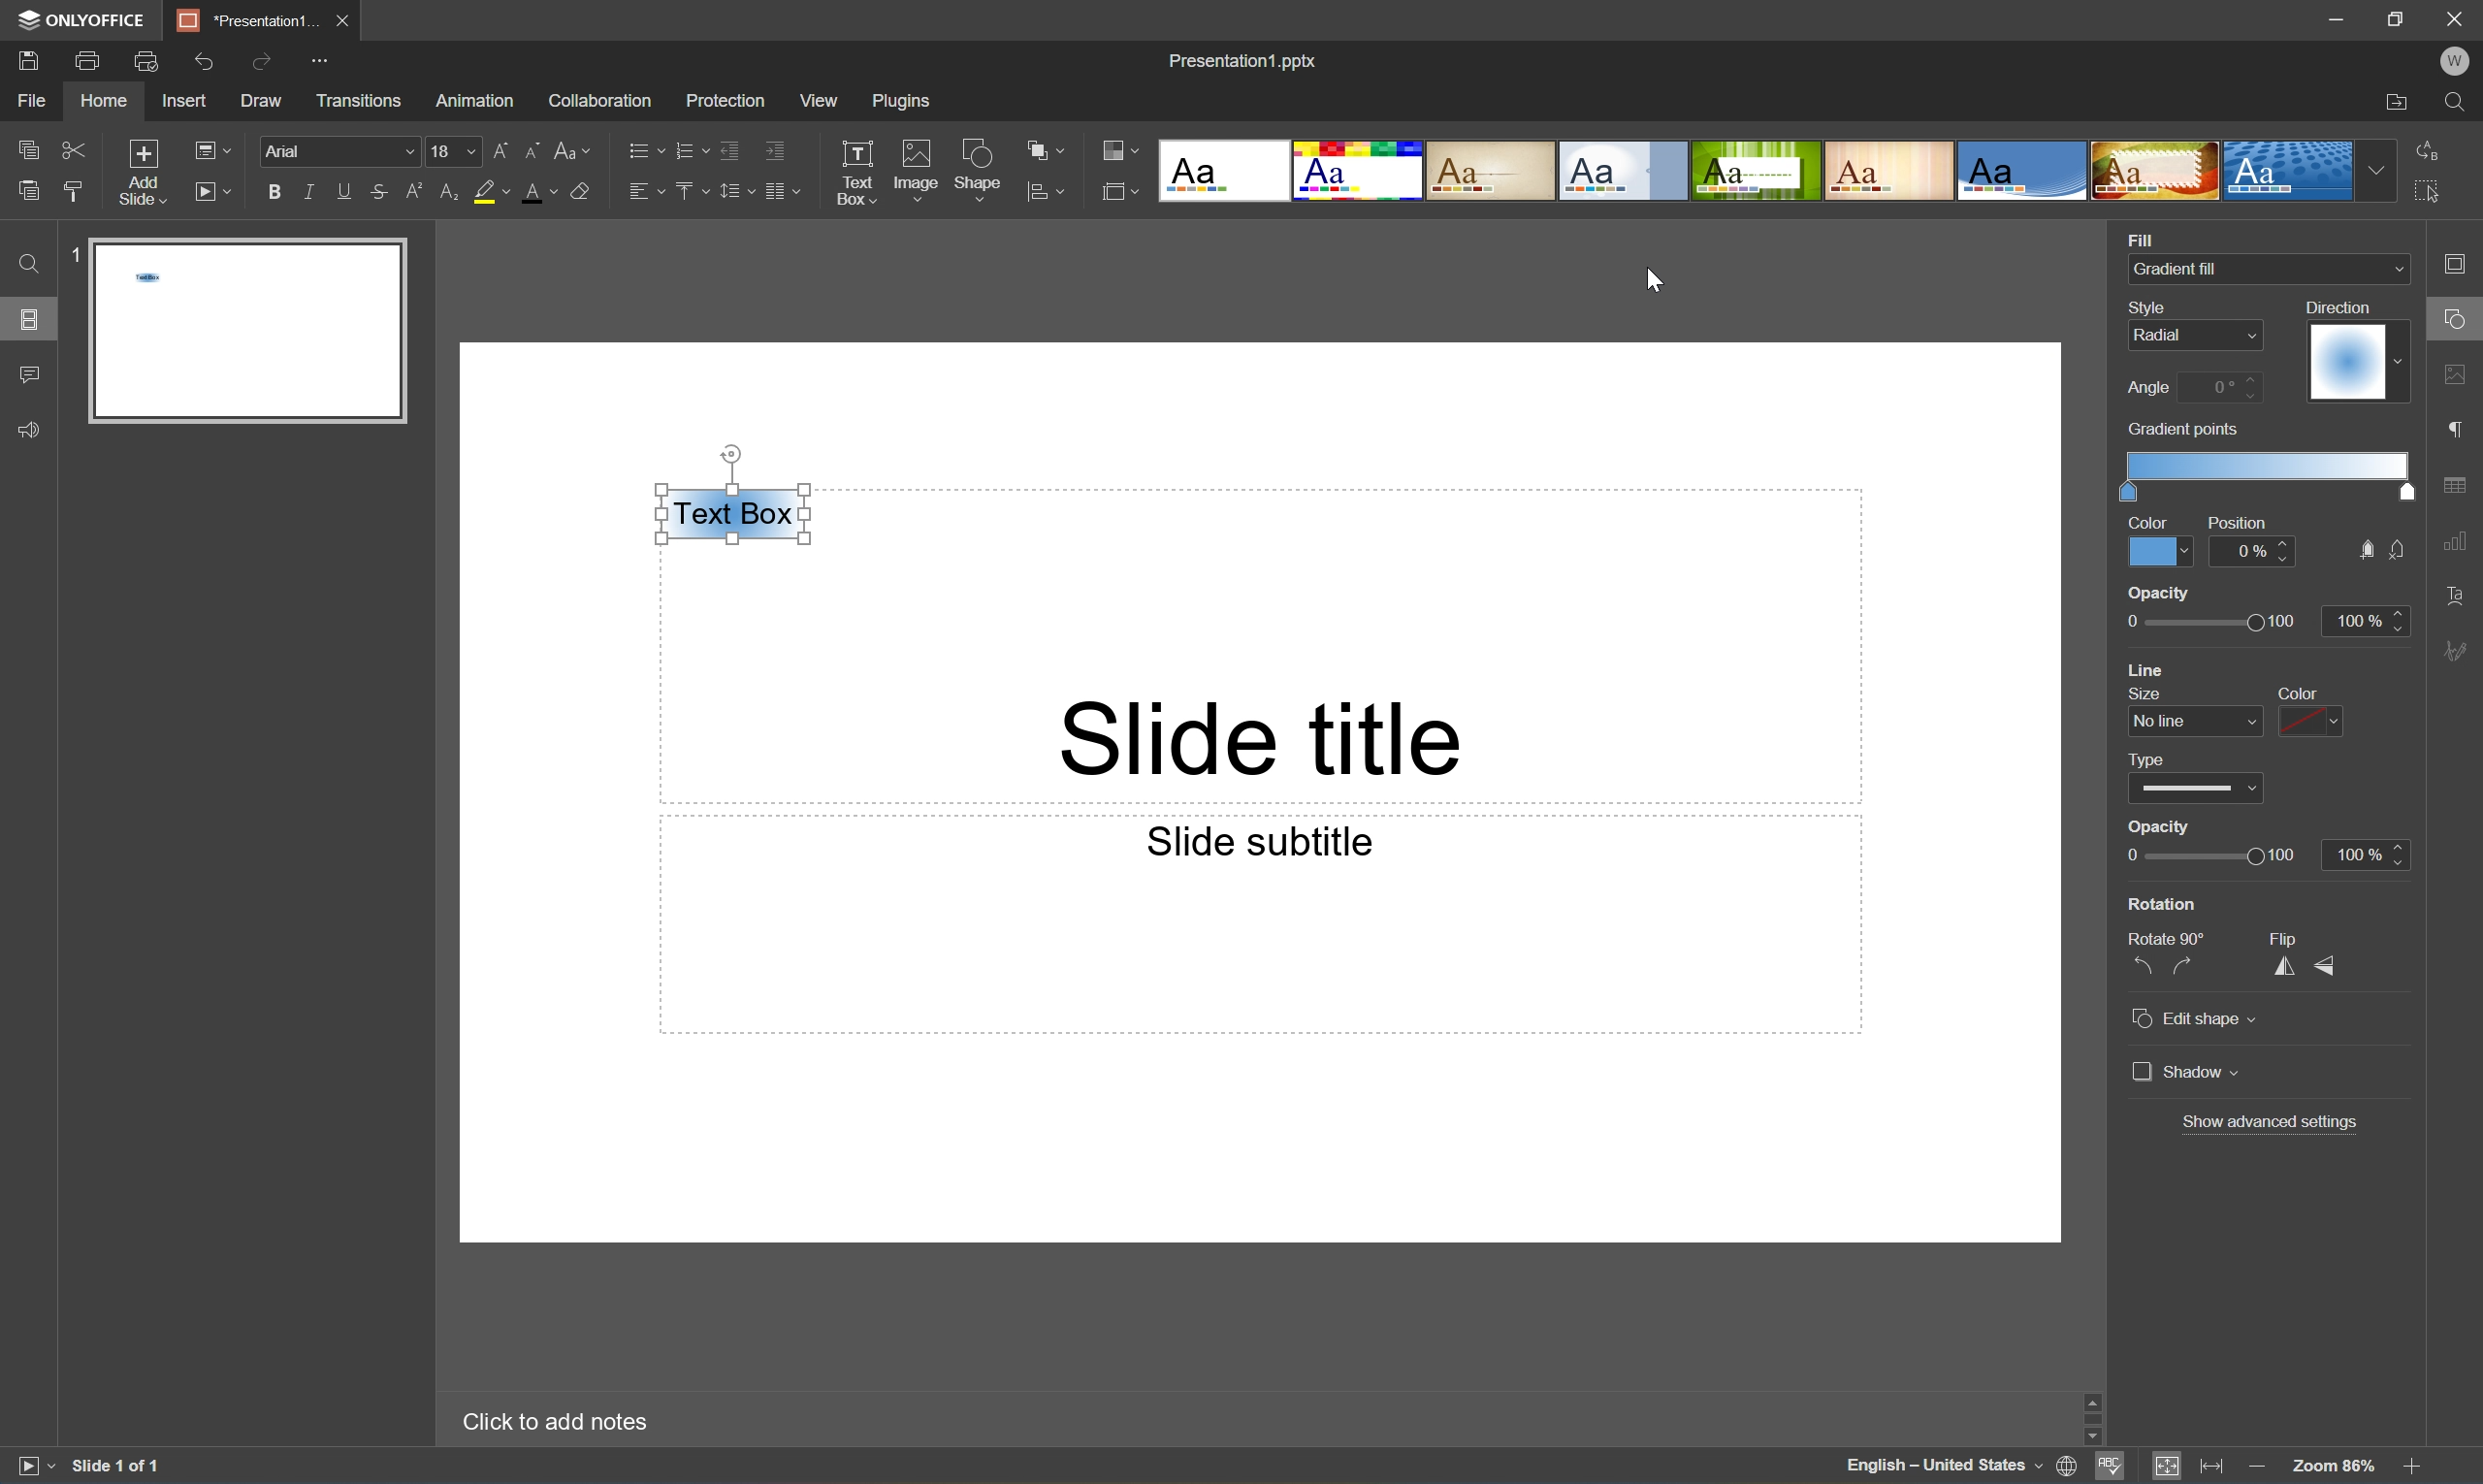 This screenshot has width=2483, height=1484. I want to click on Set document language, so click(2066, 1466).